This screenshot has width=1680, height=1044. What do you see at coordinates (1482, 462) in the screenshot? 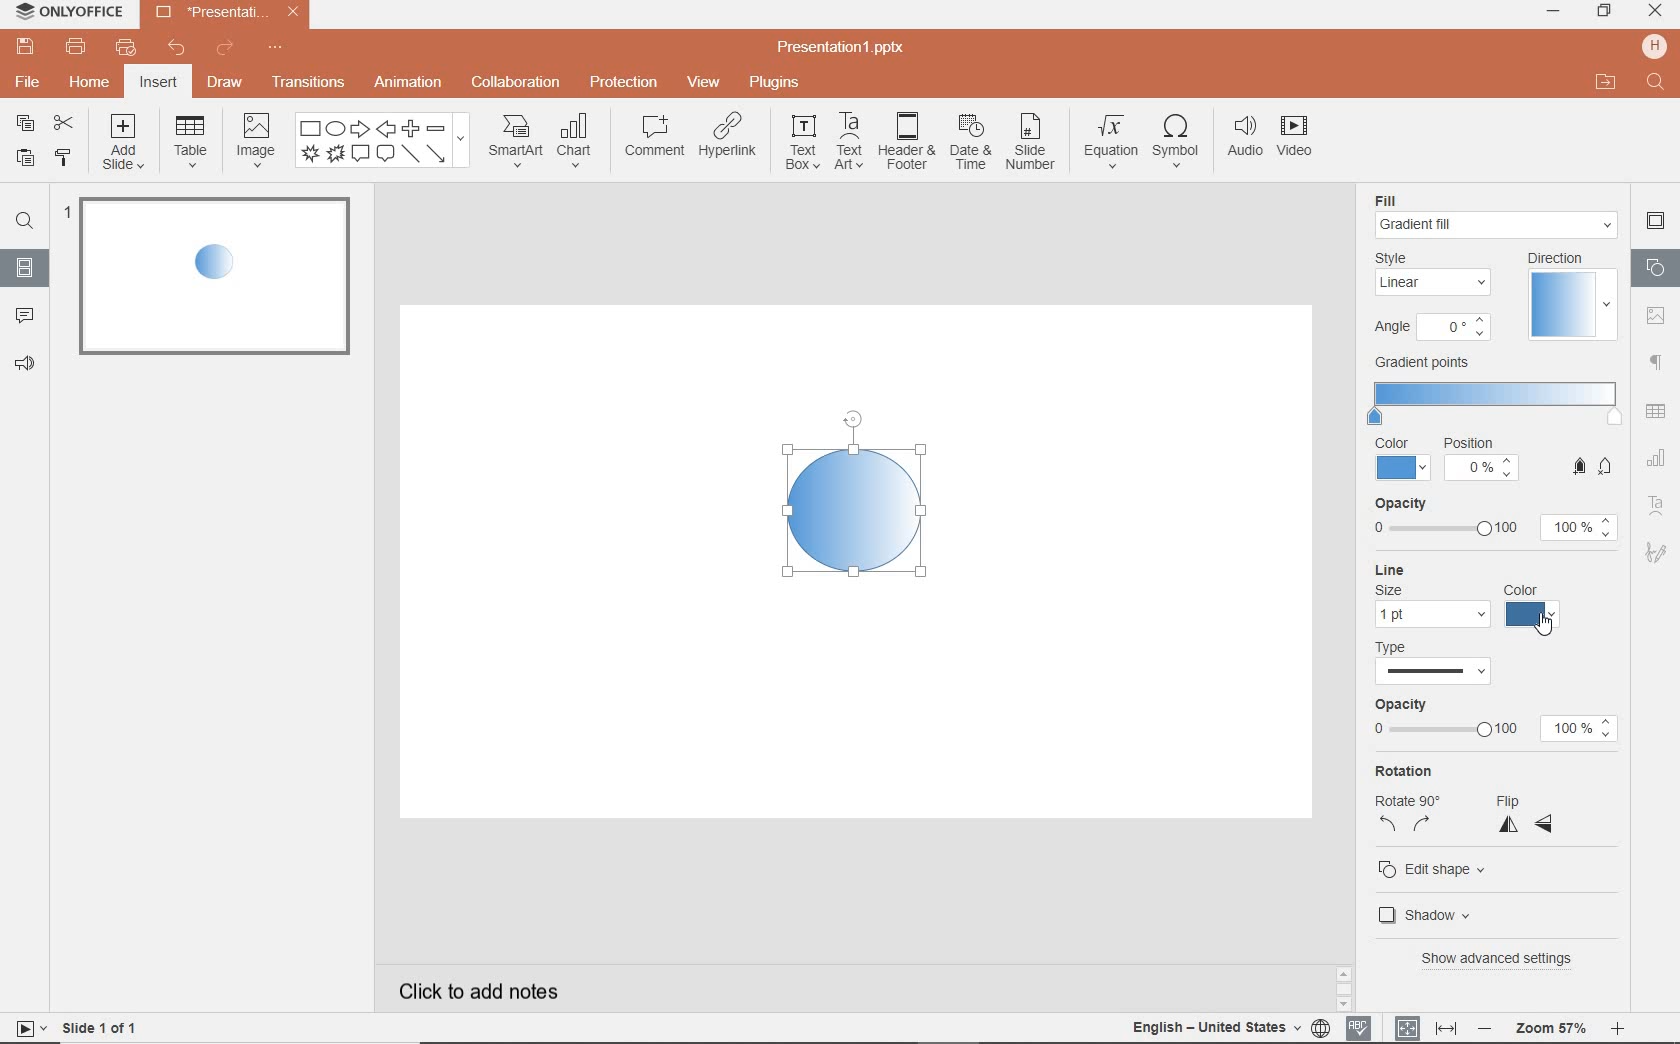
I see `position` at bounding box center [1482, 462].